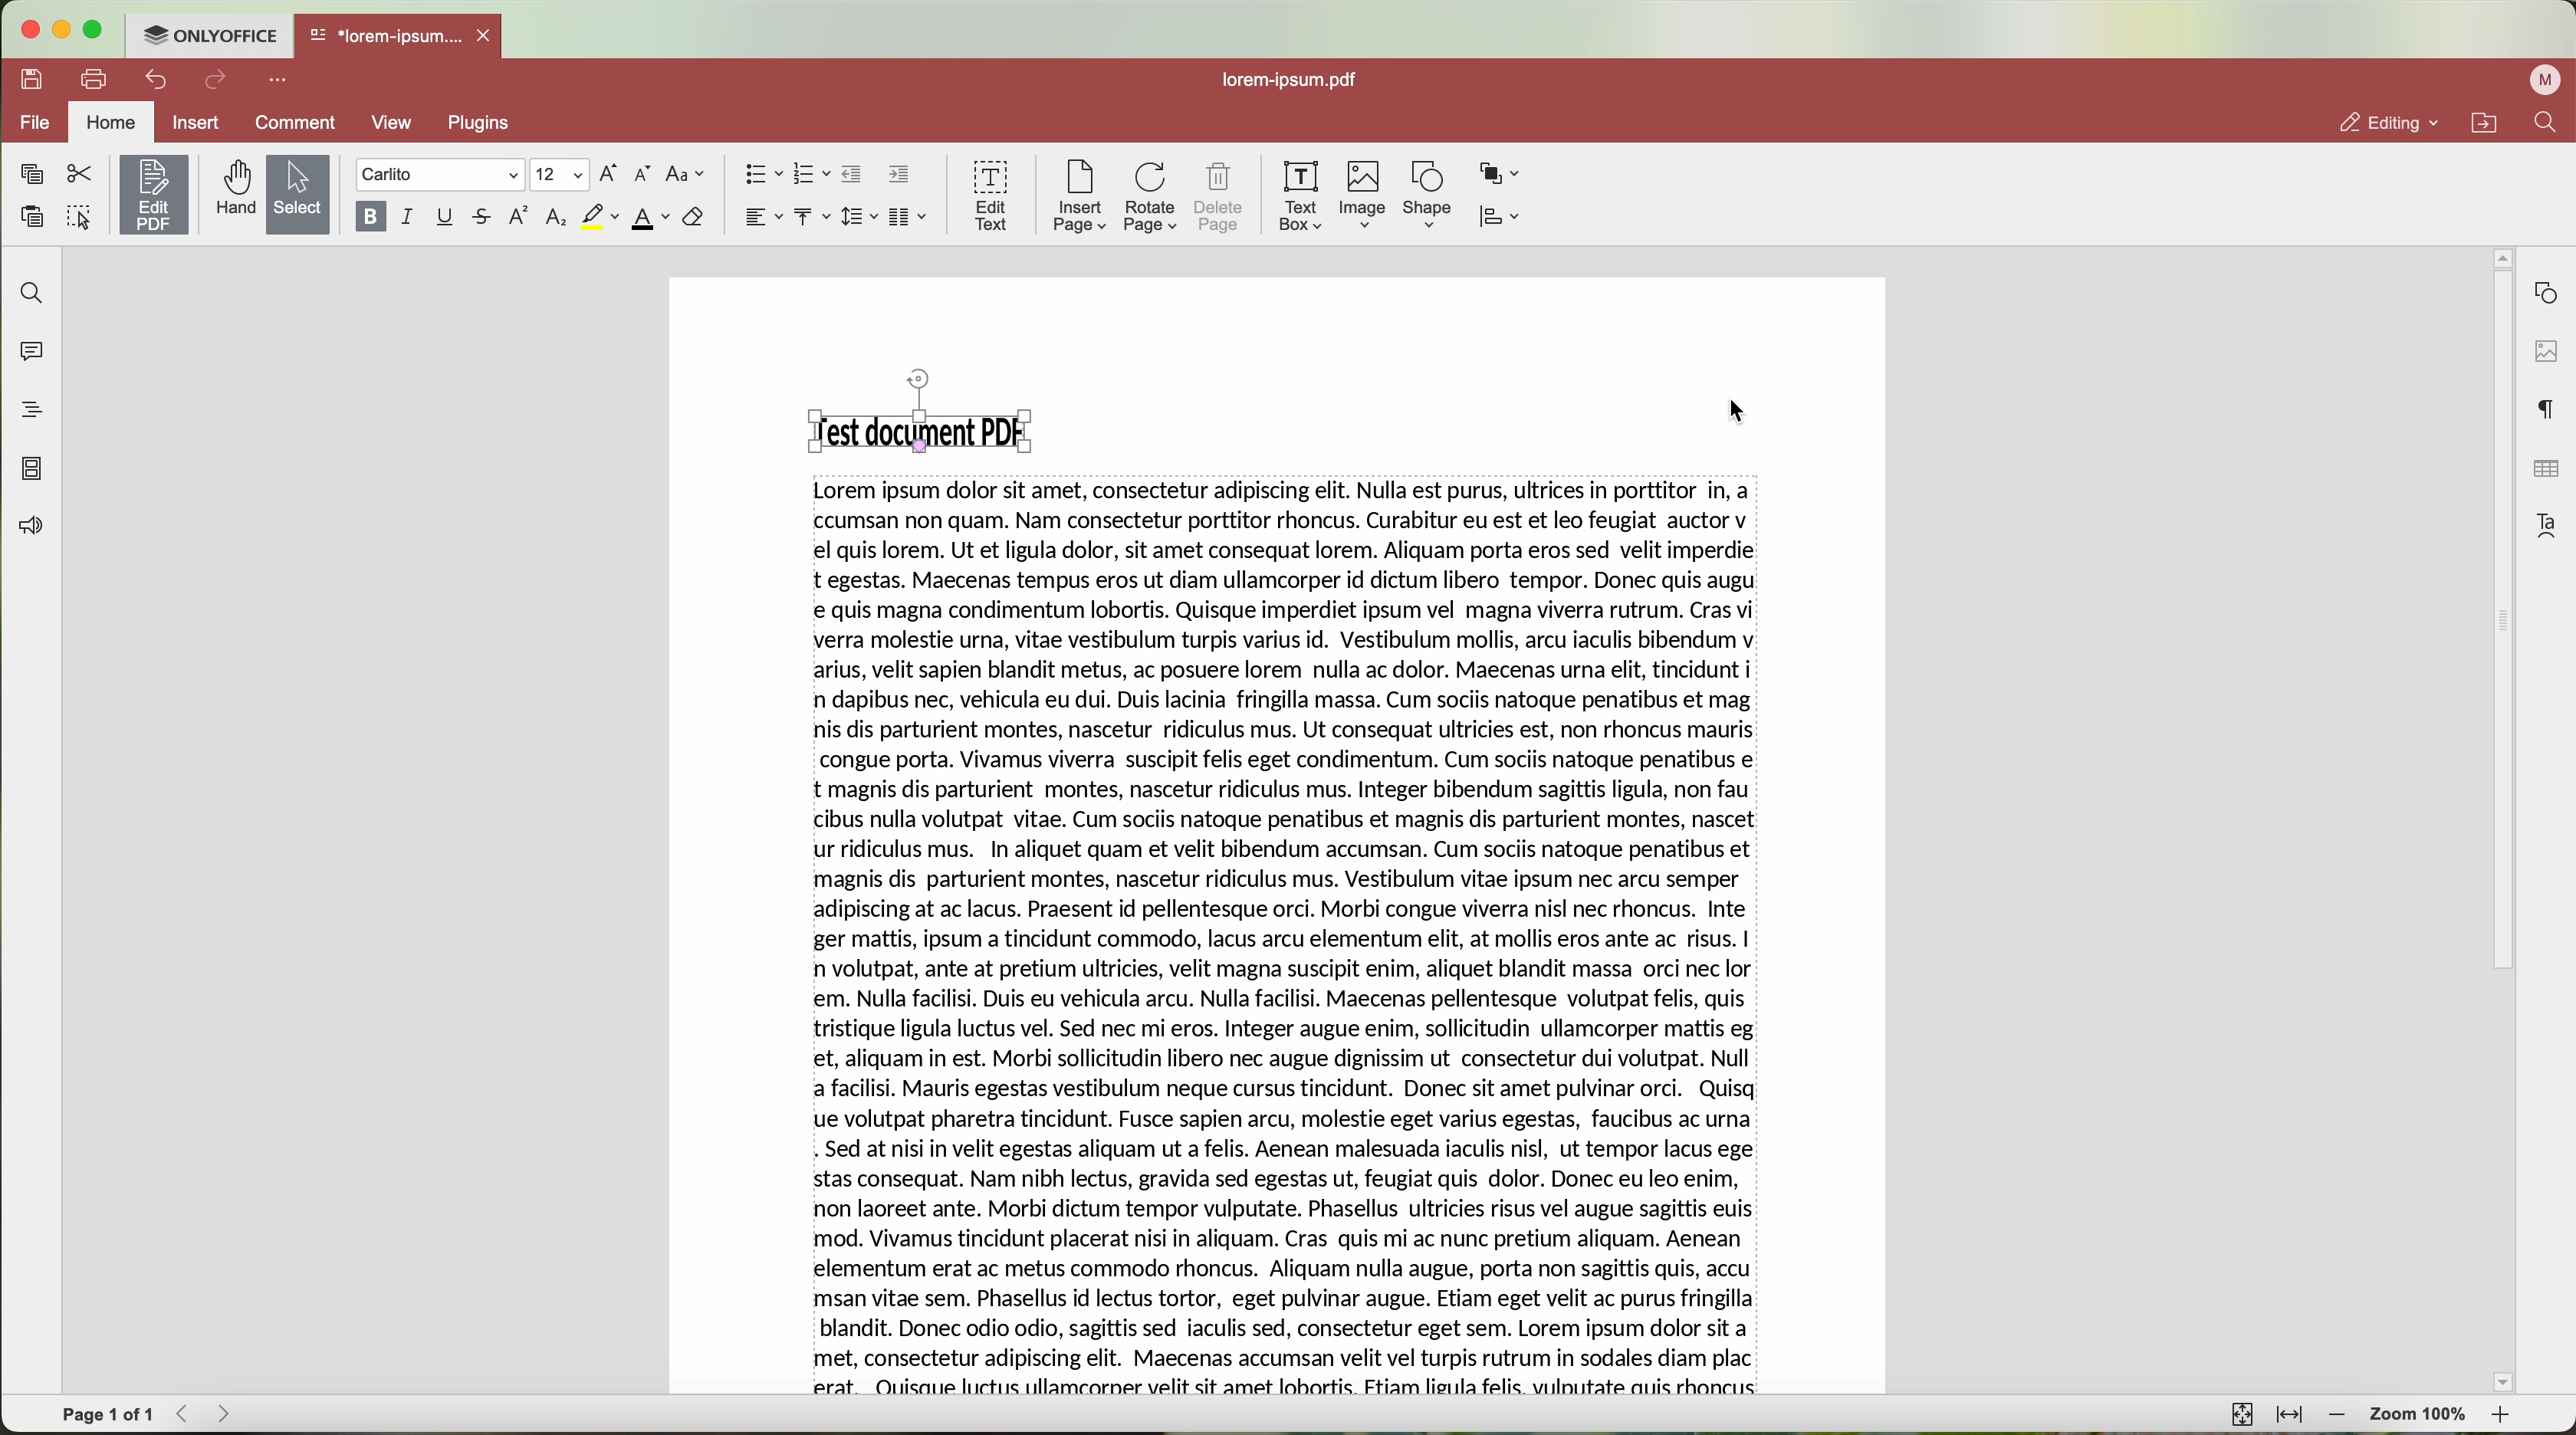  Describe the element at coordinates (66, 30) in the screenshot. I see `minimize` at that location.